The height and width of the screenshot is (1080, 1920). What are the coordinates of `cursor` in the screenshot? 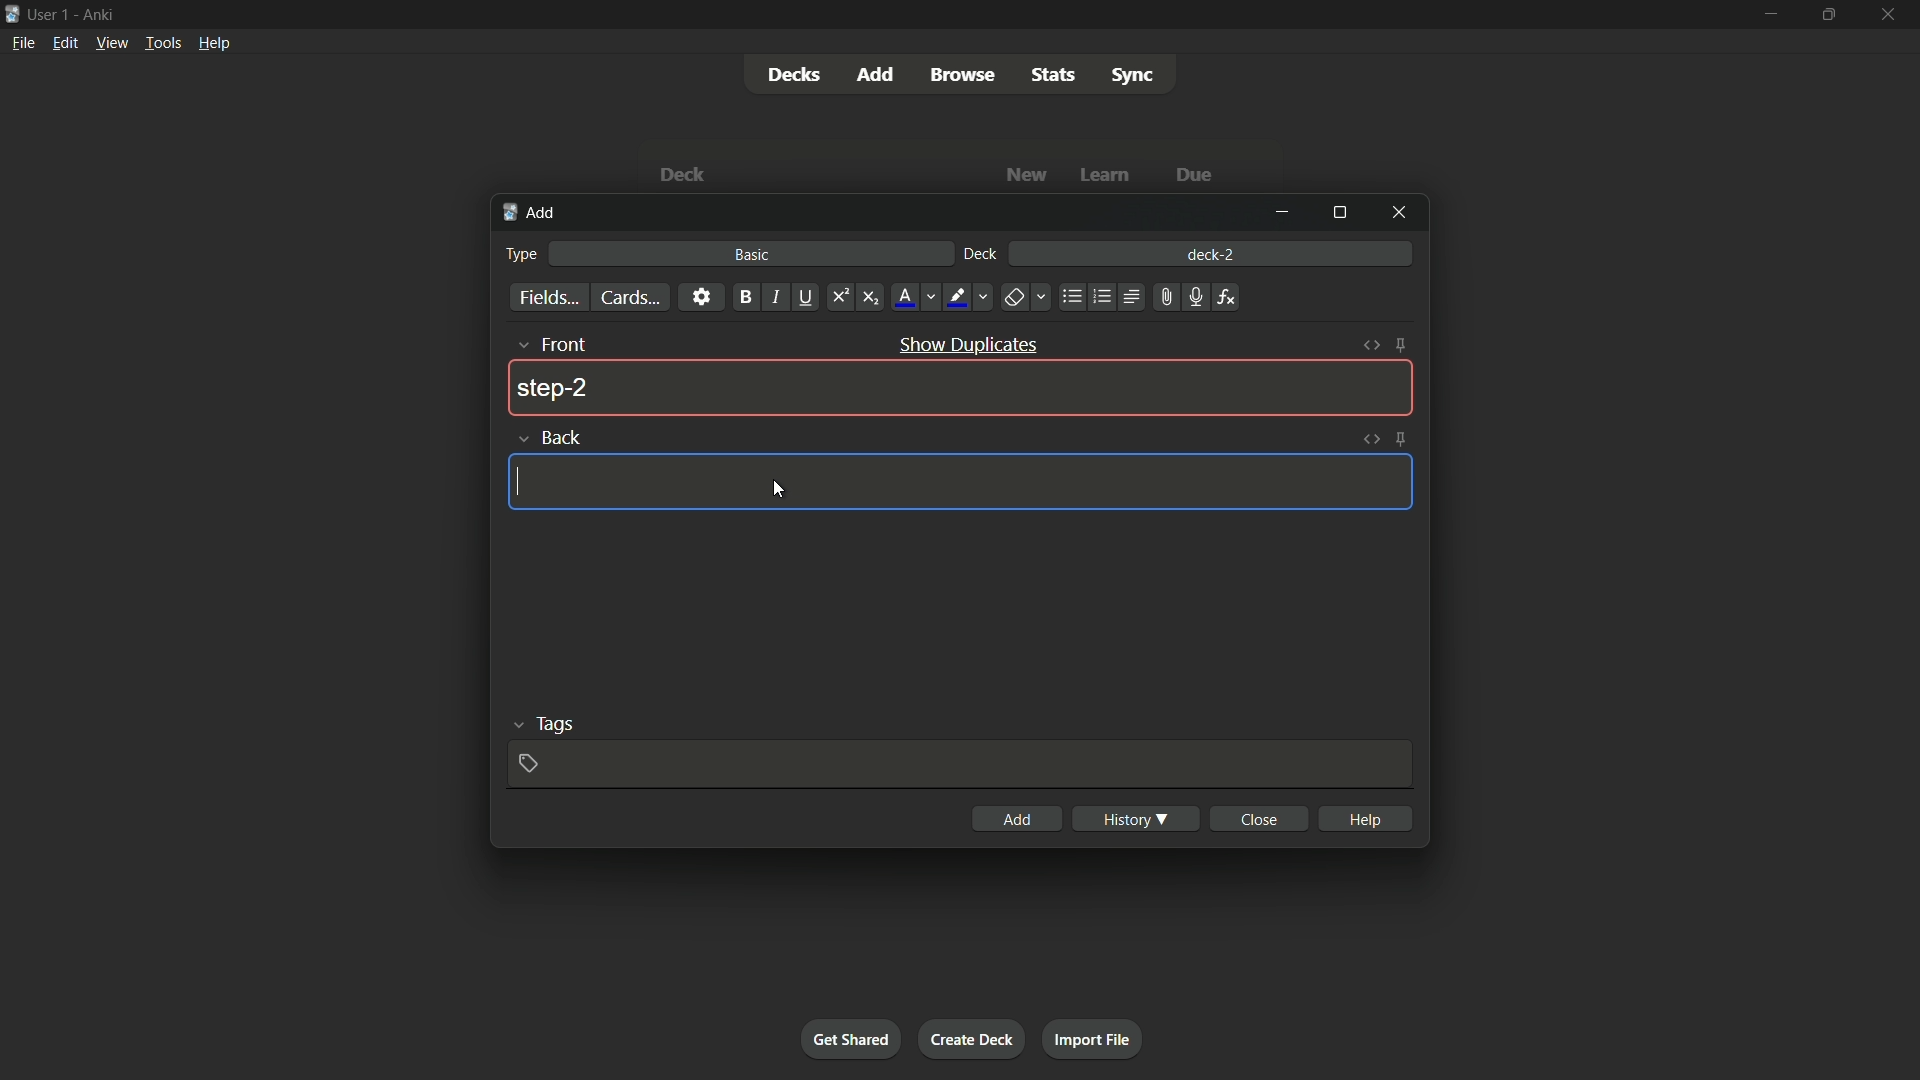 It's located at (782, 490).